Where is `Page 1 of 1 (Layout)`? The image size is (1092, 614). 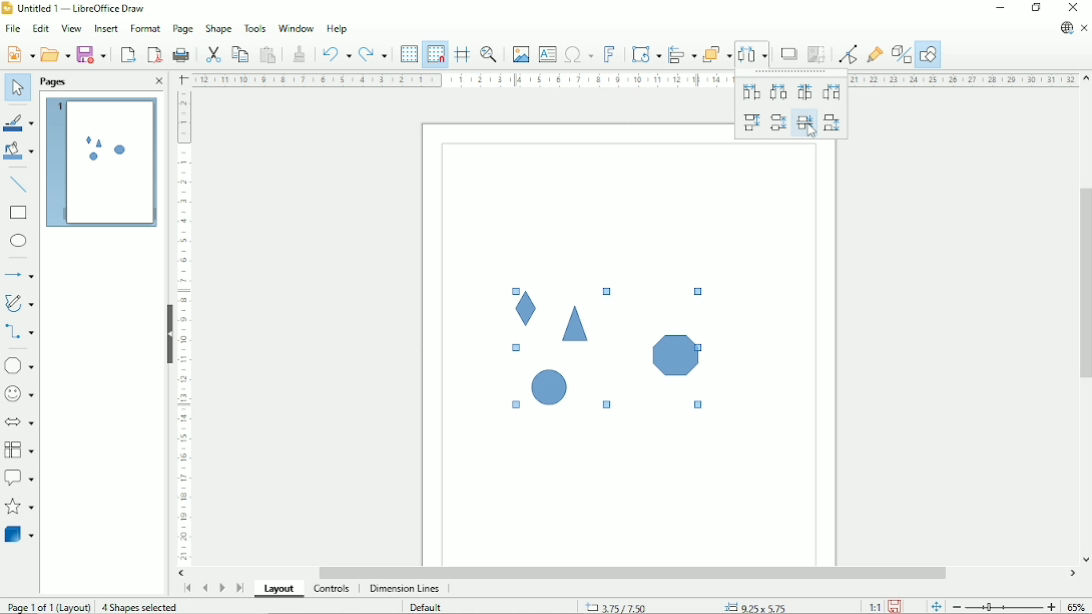 Page 1 of 1 (Layout) is located at coordinates (48, 606).